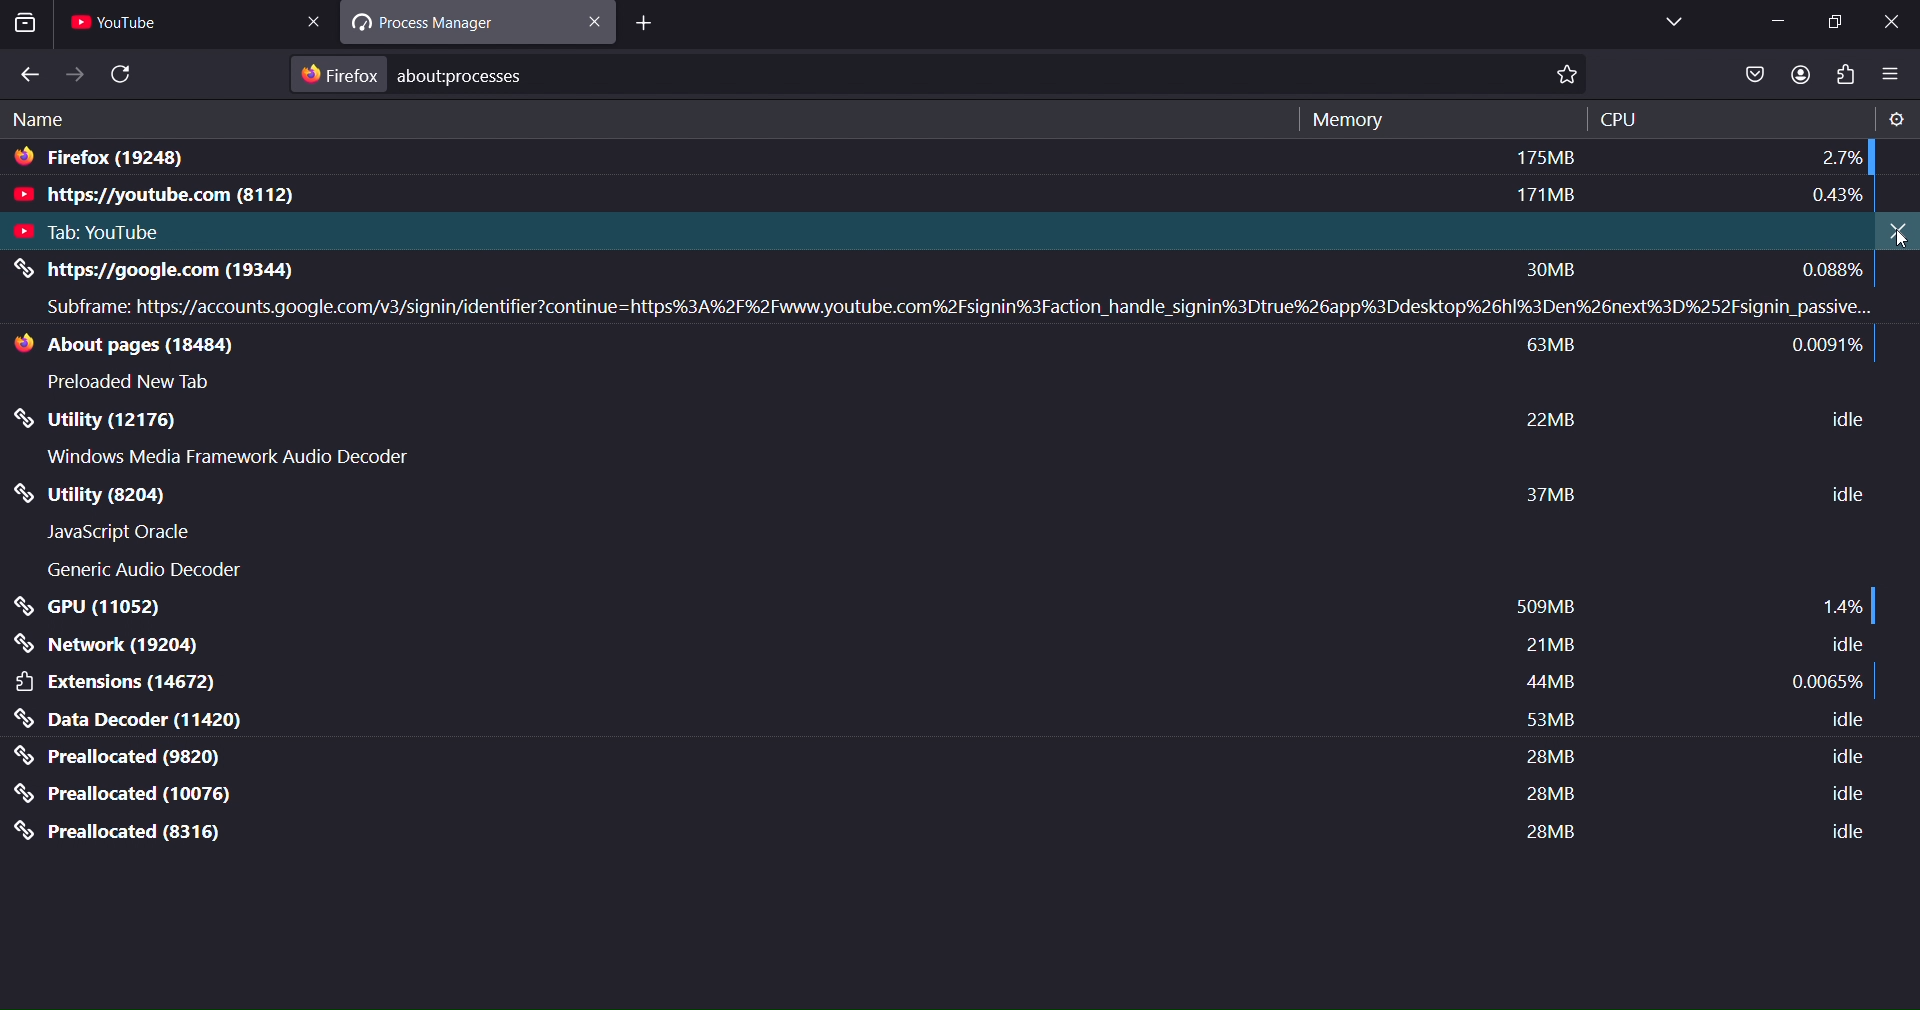 Image resolution: width=1920 pixels, height=1010 pixels. Describe the element at coordinates (1839, 796) in the screenshot. I see `idle` at that location.